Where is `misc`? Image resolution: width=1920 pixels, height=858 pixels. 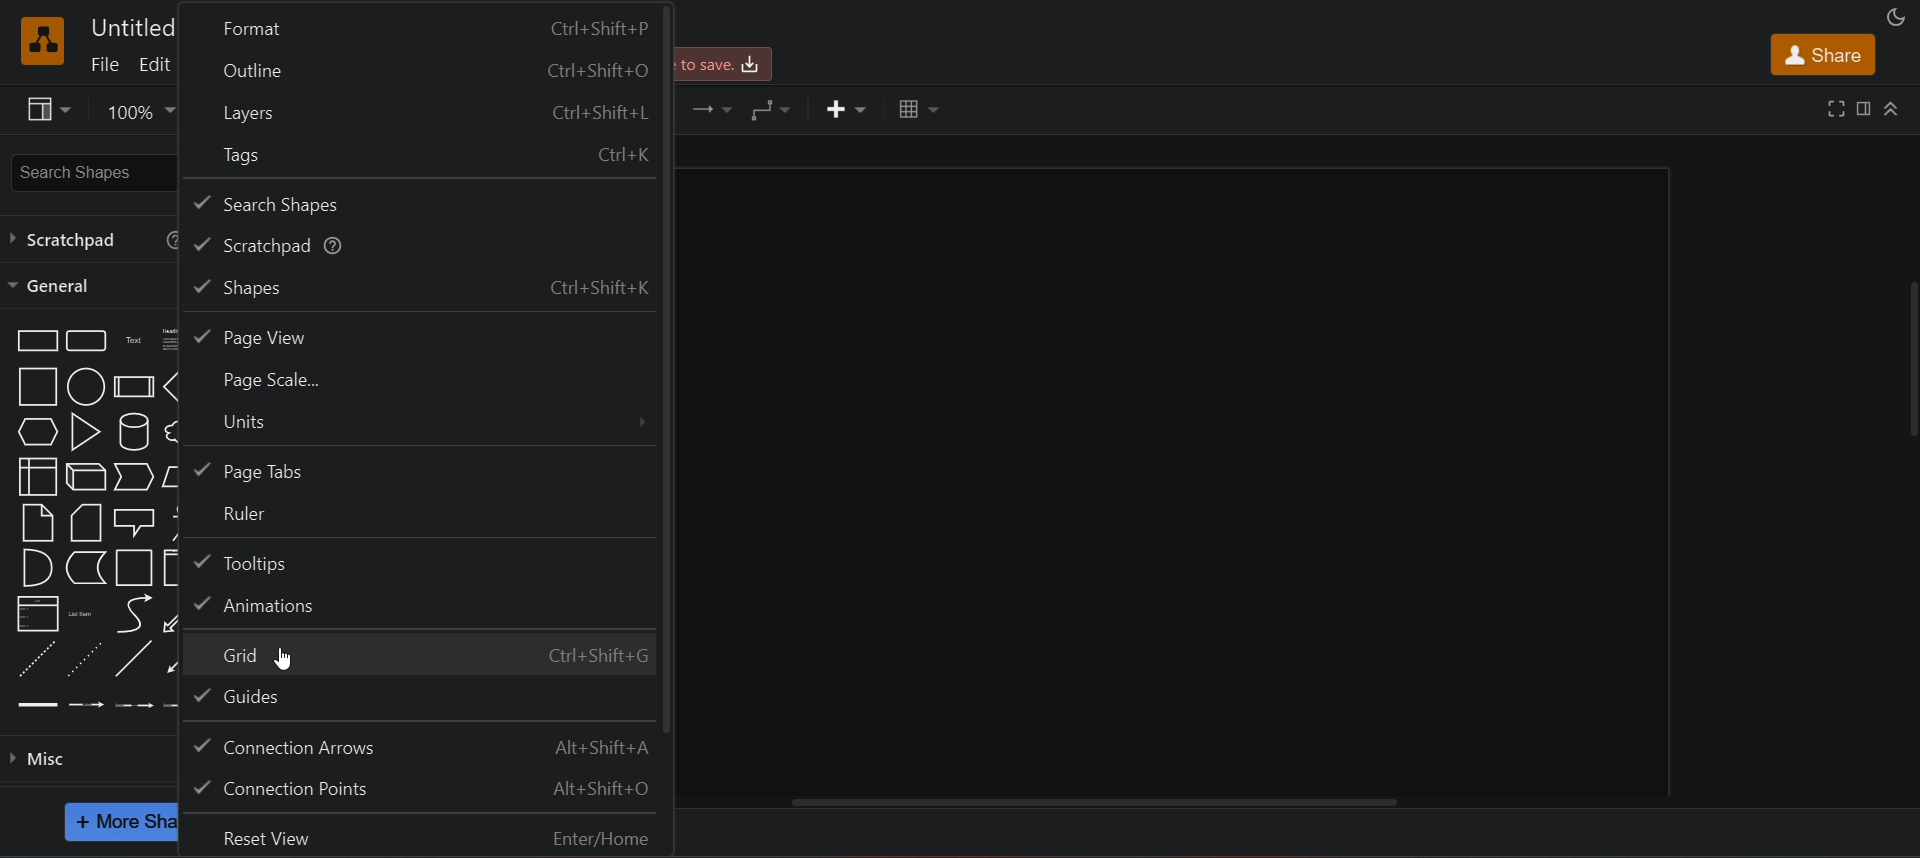 misc is located at coordinates (39, 760).